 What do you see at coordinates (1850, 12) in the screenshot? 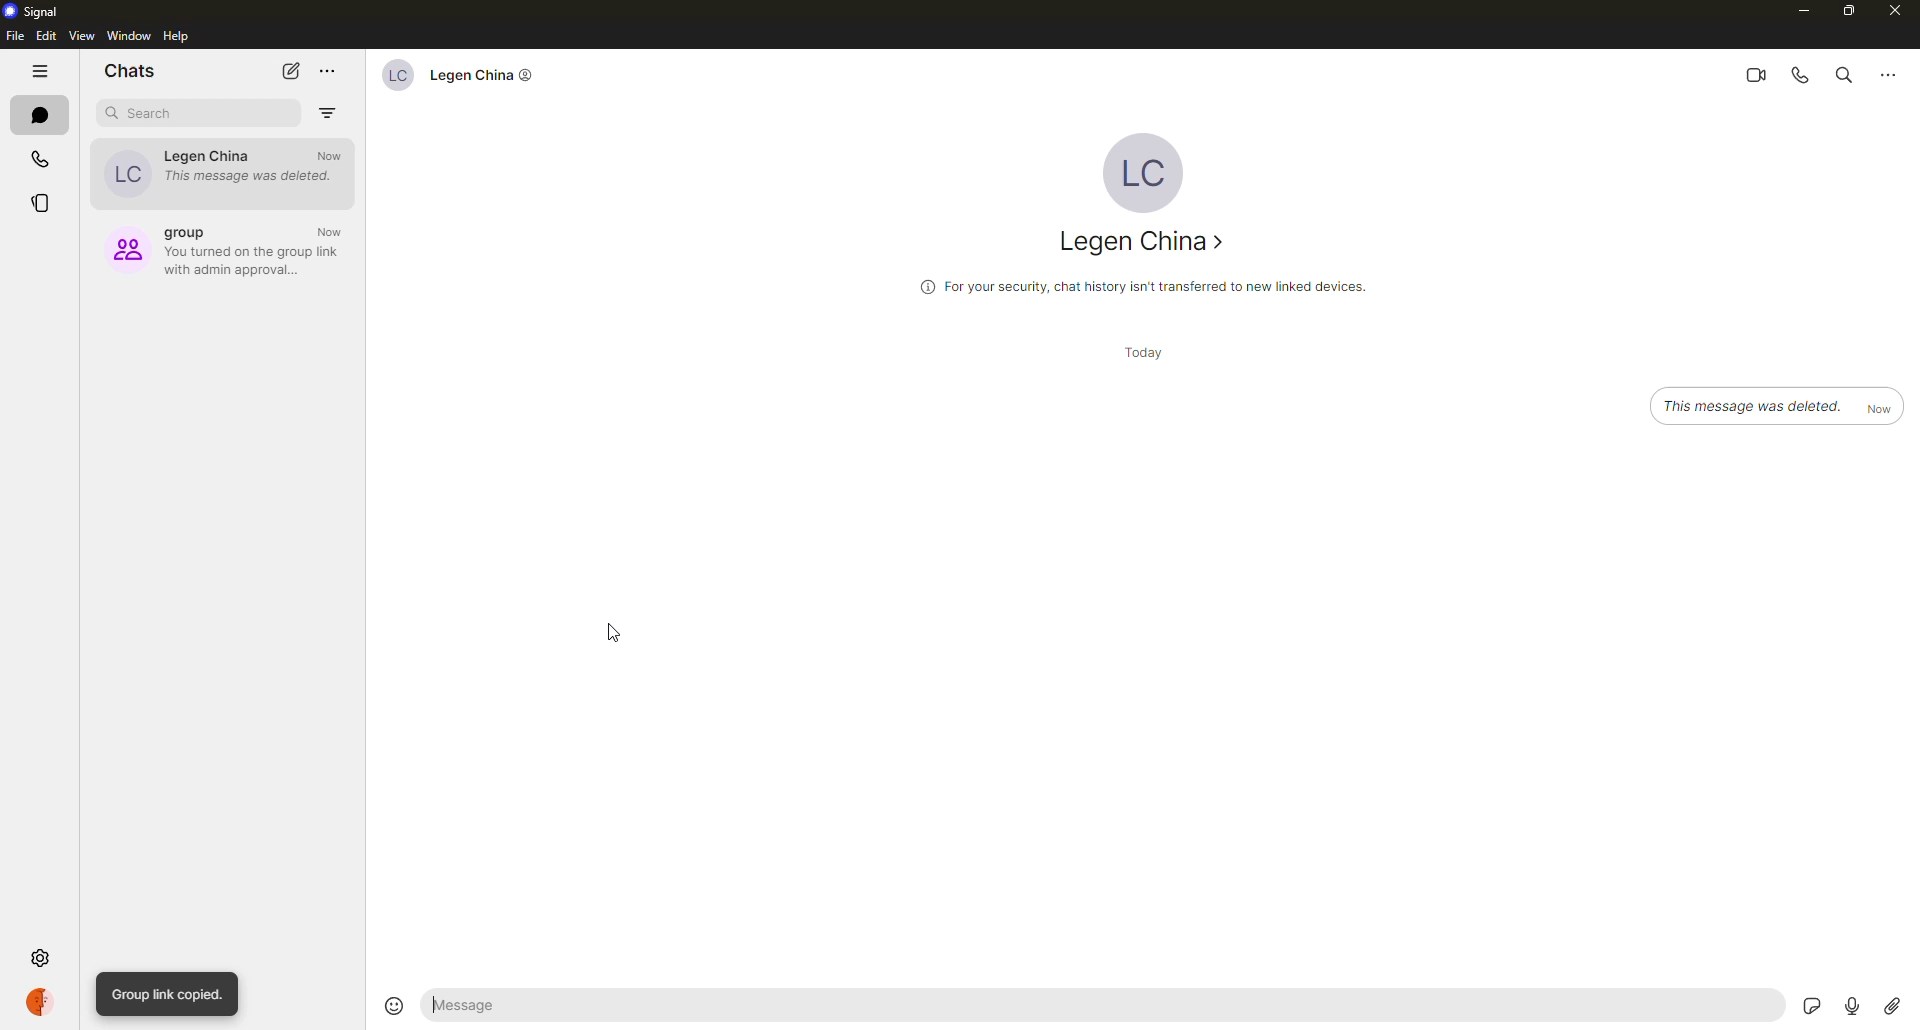
I see `maximize` at bounding box center [1850, 12].